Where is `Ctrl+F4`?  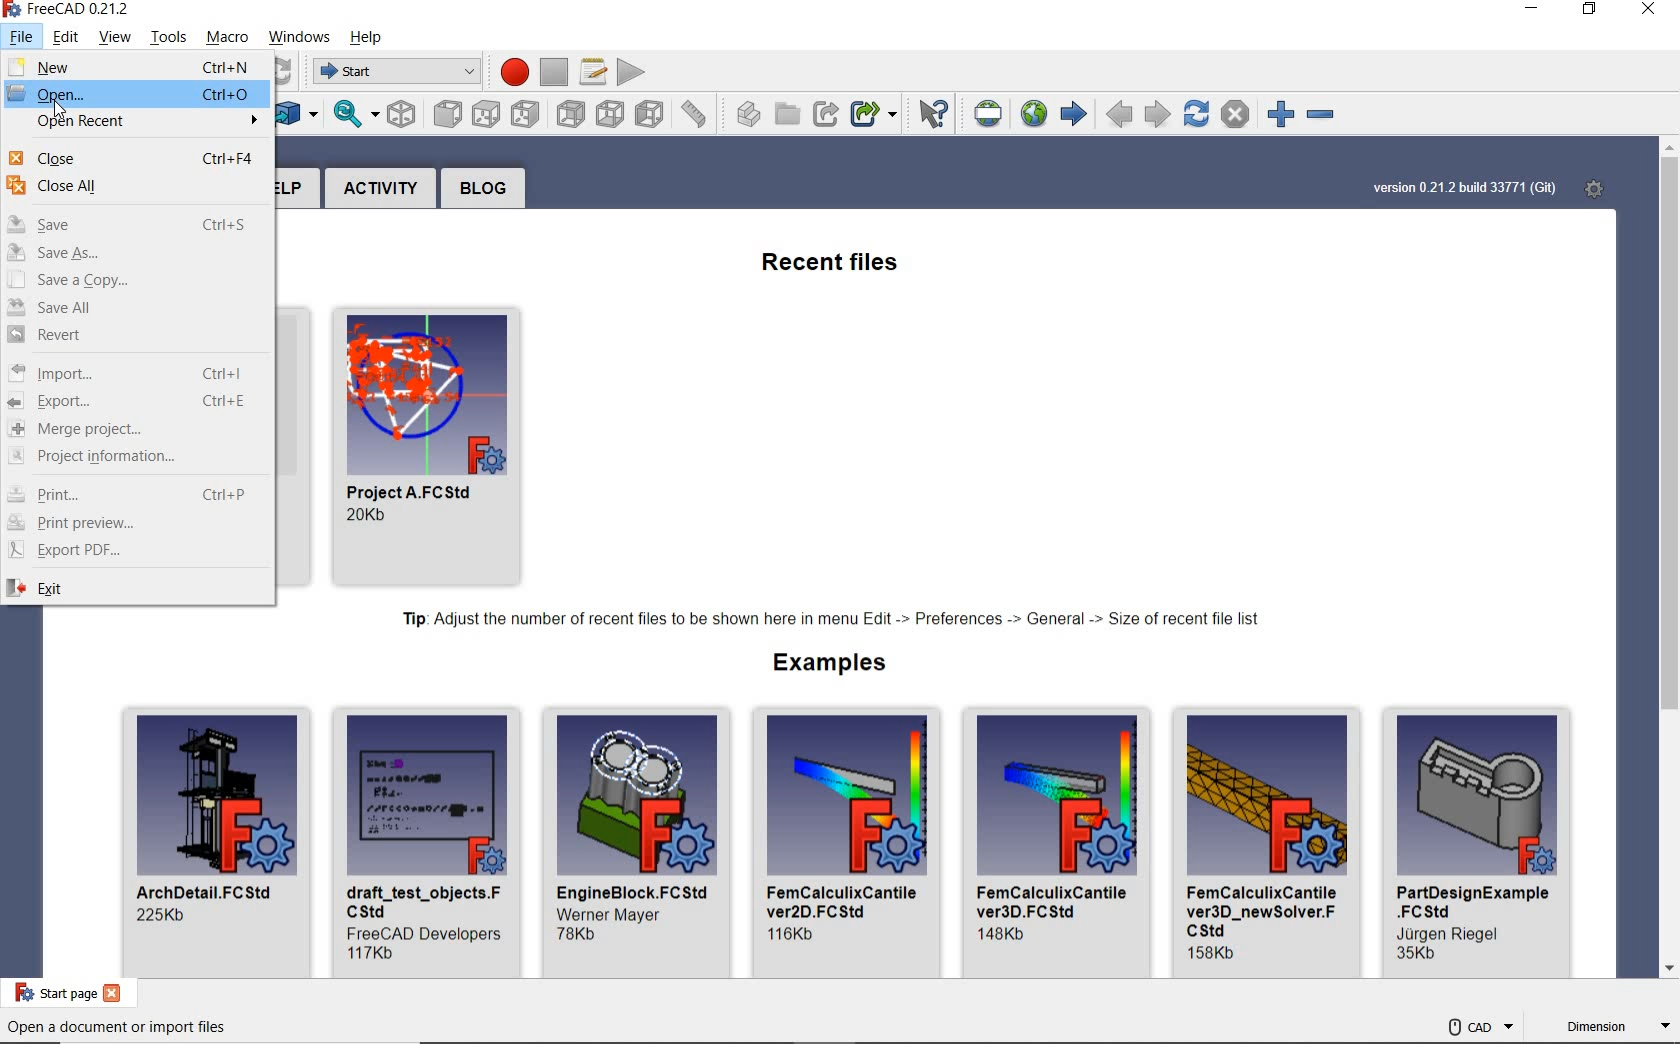
Ctrl+F4 is located at coordinates (229, 160).